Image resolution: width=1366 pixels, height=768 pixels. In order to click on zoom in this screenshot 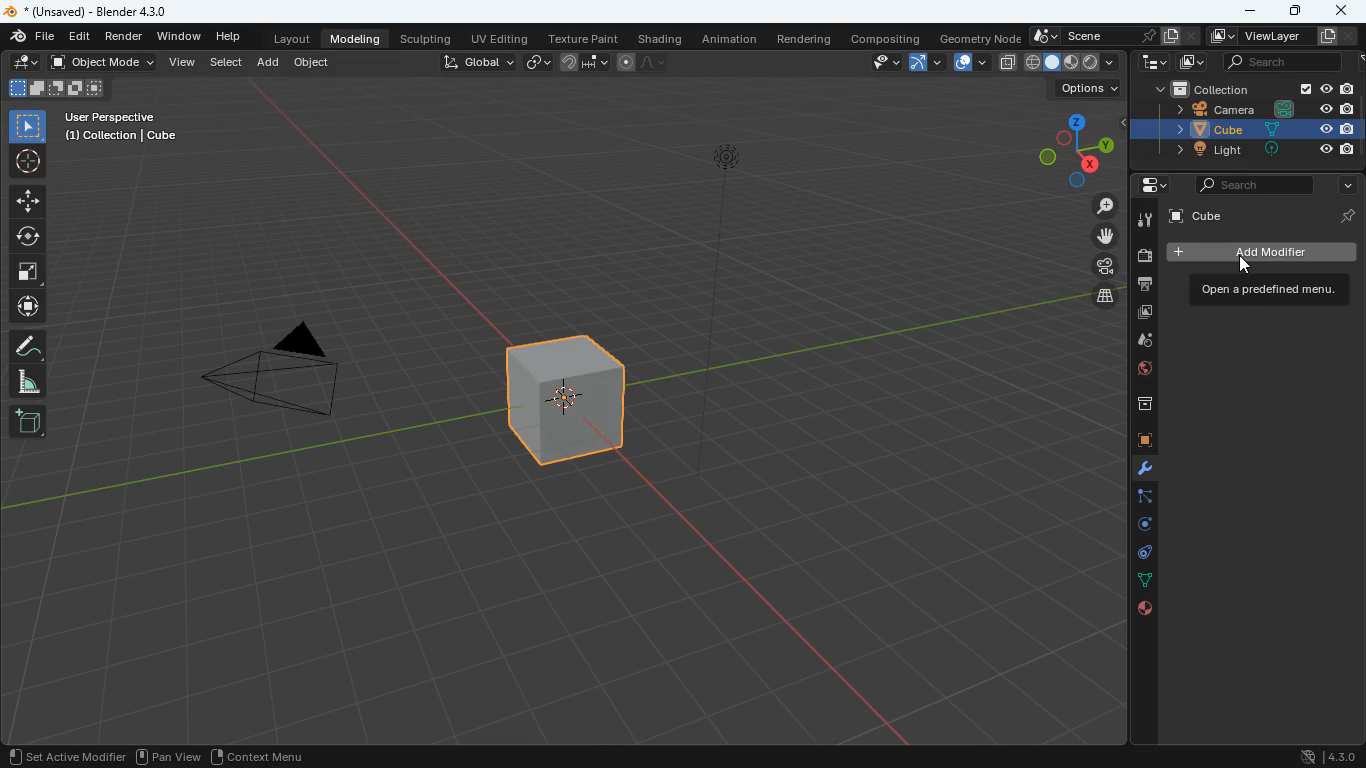, I will do `click(1107, 207)`.